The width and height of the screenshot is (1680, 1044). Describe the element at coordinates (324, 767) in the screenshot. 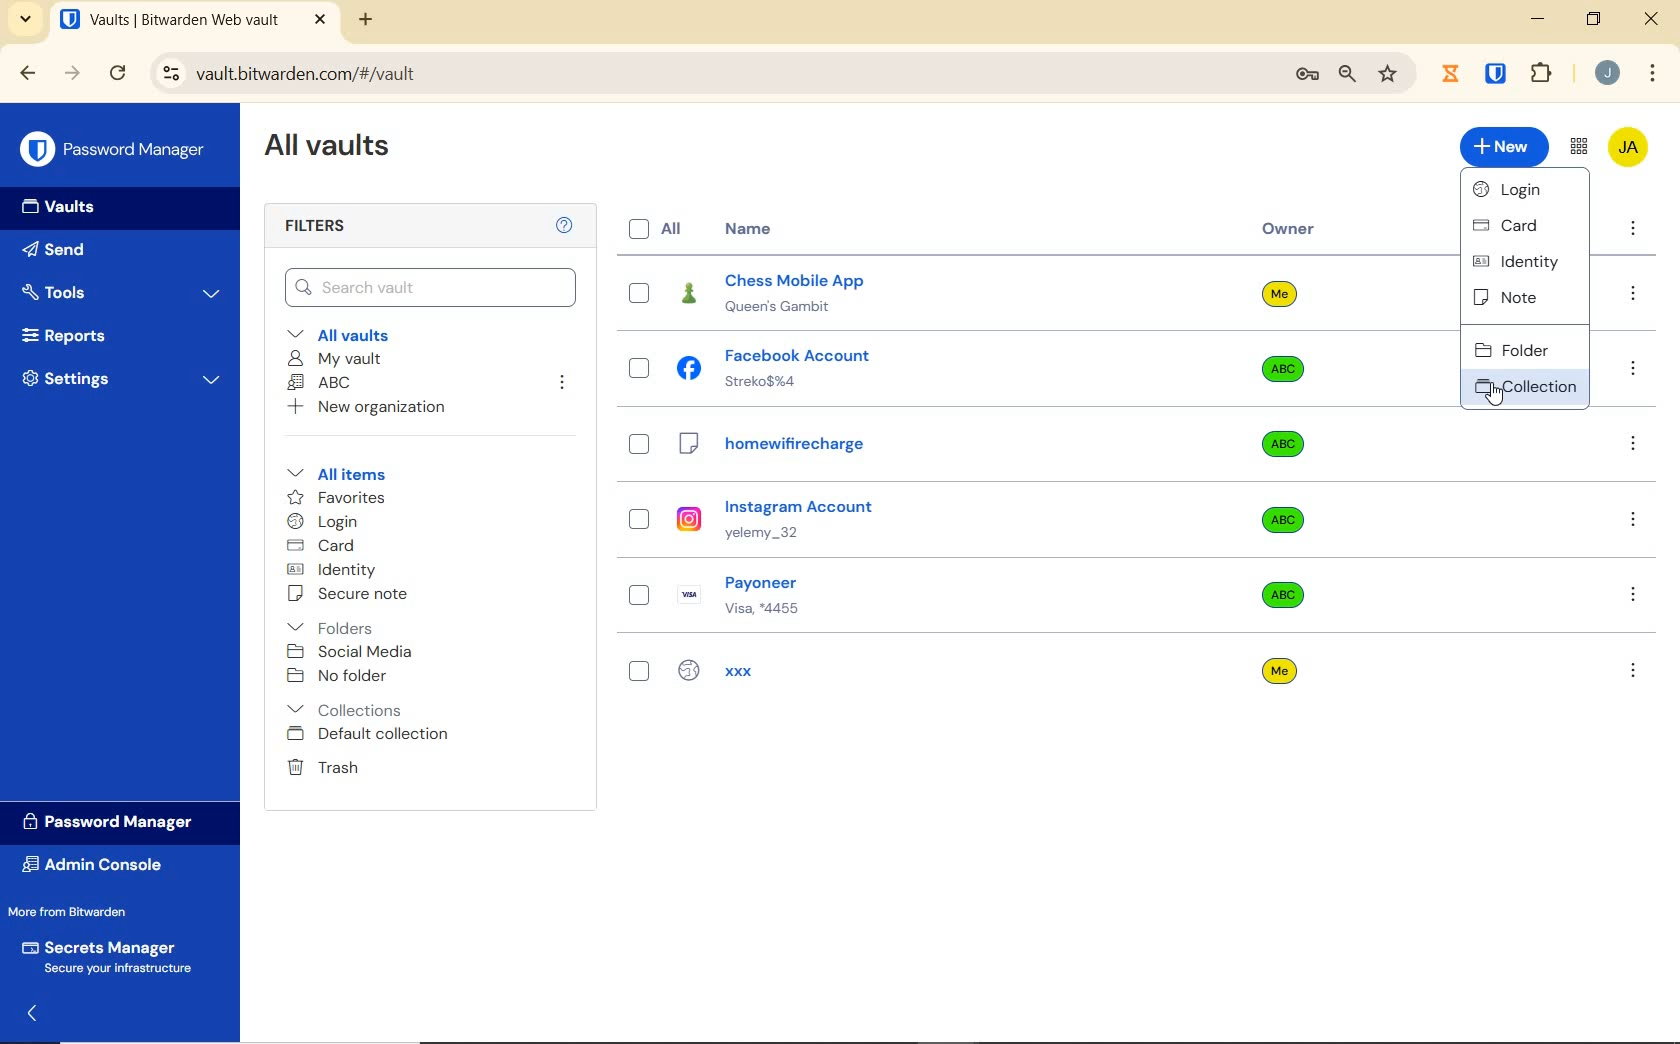

I see `Trash` at that location.